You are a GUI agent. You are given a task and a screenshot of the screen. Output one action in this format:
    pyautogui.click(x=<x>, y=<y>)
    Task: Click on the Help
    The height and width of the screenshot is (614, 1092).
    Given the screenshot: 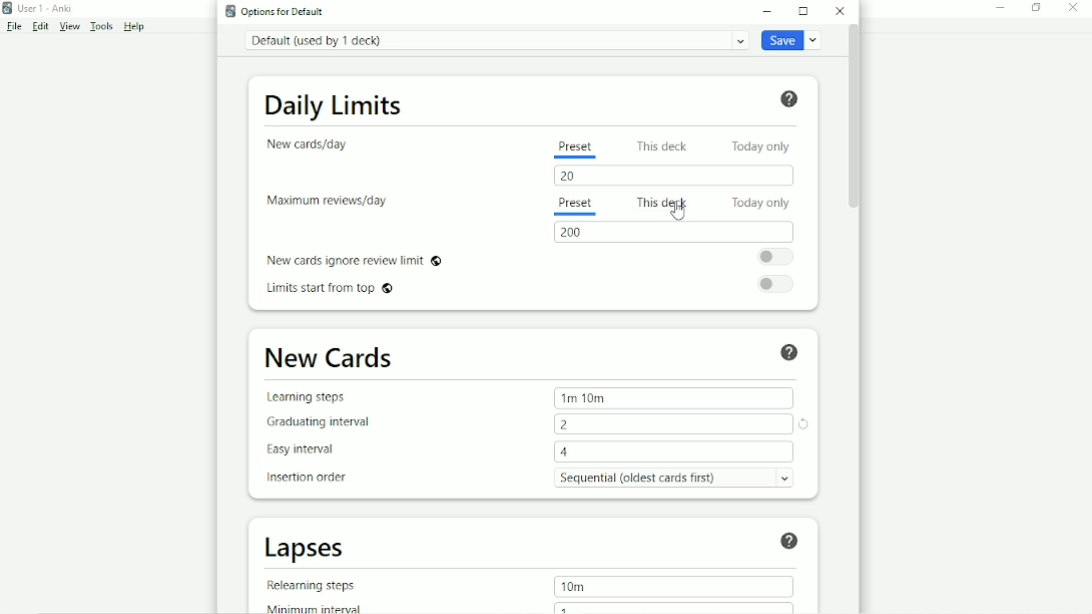 What is the action you would take?
    pyautogui.click(x=789, y=98)
    